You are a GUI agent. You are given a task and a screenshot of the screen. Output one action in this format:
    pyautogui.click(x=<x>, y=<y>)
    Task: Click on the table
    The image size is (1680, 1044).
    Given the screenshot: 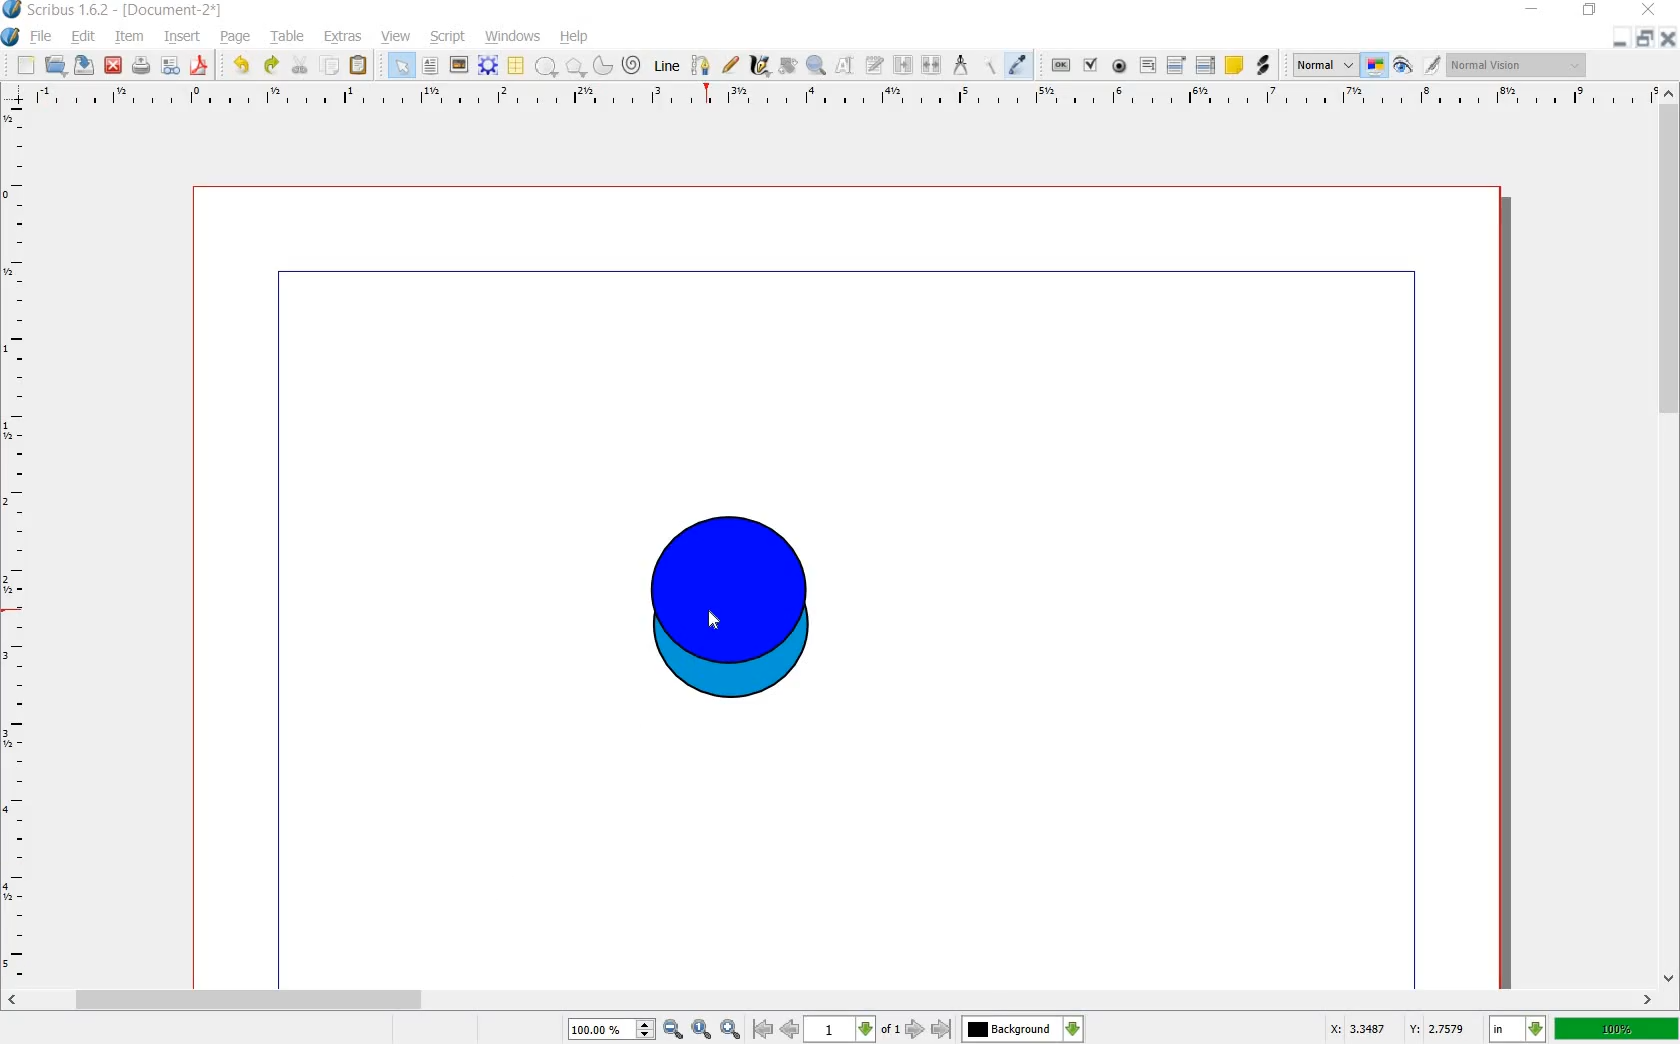 What is the action you would take?
    pyautogui.click(x=515, y=66)
    